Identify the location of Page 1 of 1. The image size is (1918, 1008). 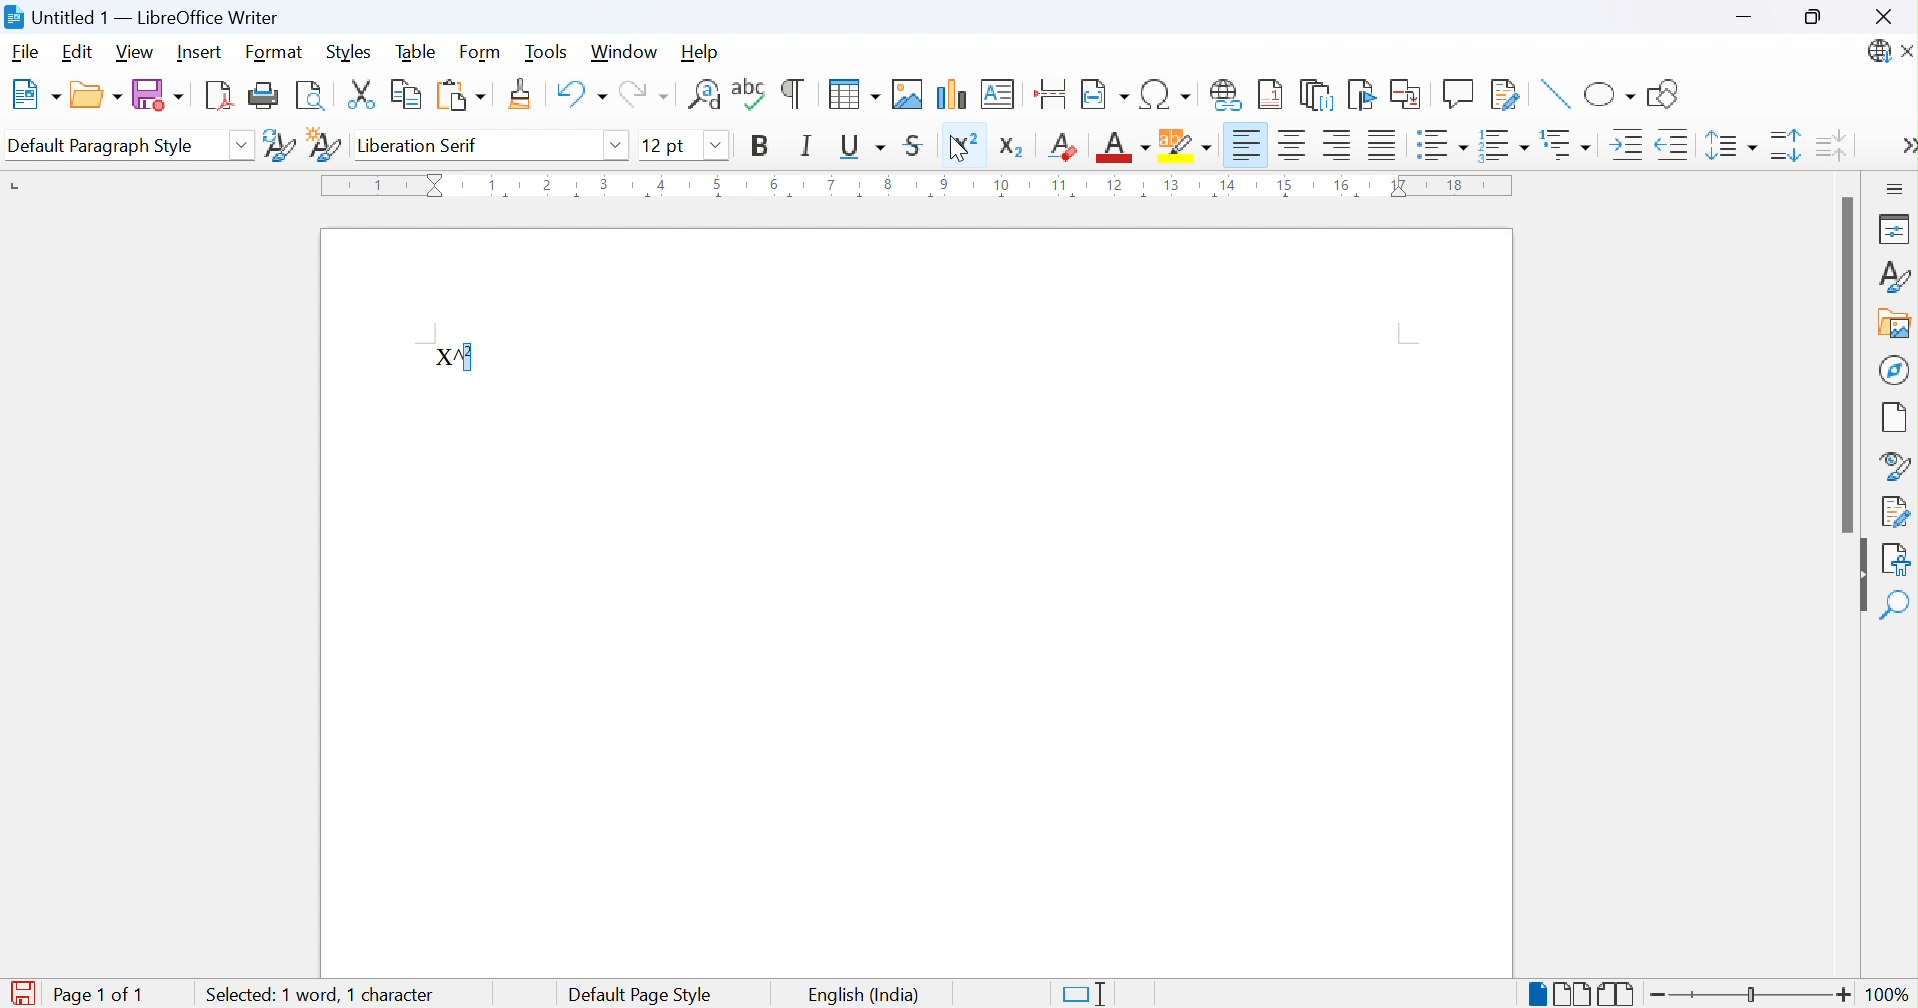
(74, 995).